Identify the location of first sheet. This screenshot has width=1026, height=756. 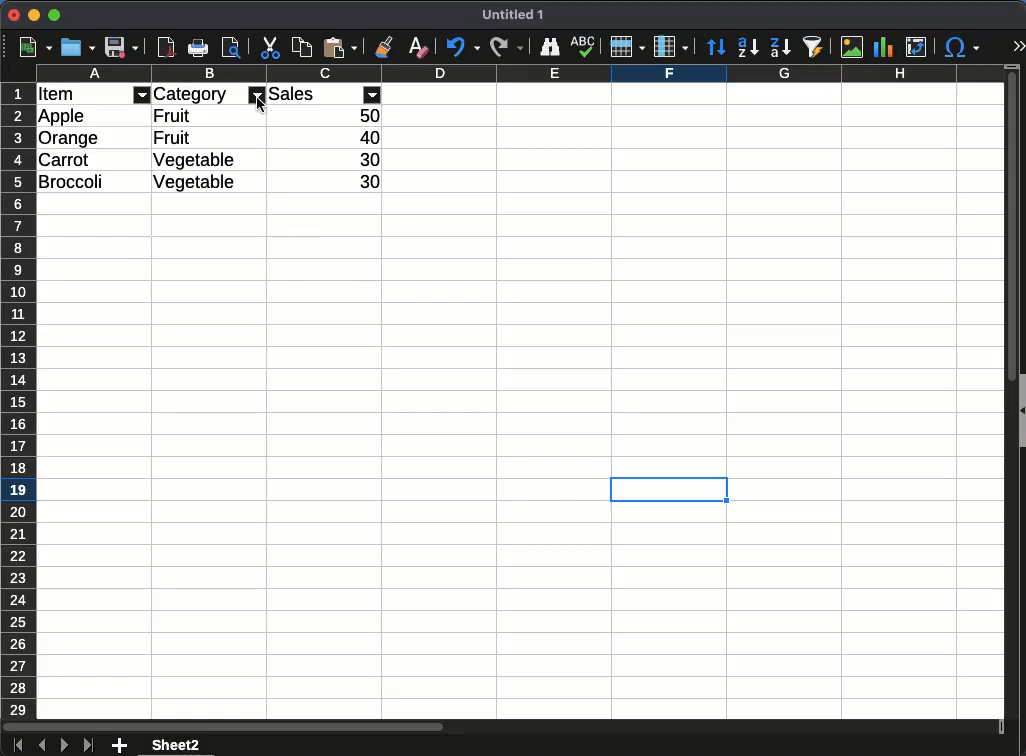
(17, 746).